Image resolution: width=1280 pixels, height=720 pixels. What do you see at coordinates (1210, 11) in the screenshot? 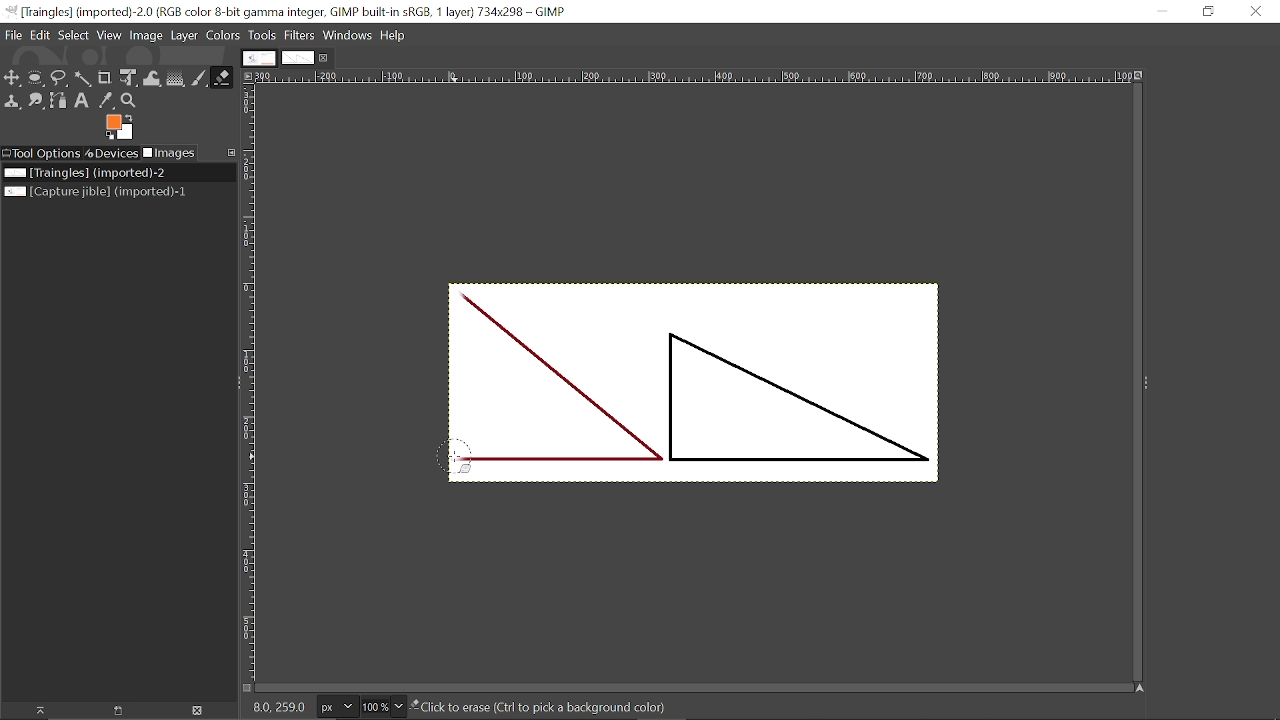
I see `Restore down` at bounding box center [1210, 11].